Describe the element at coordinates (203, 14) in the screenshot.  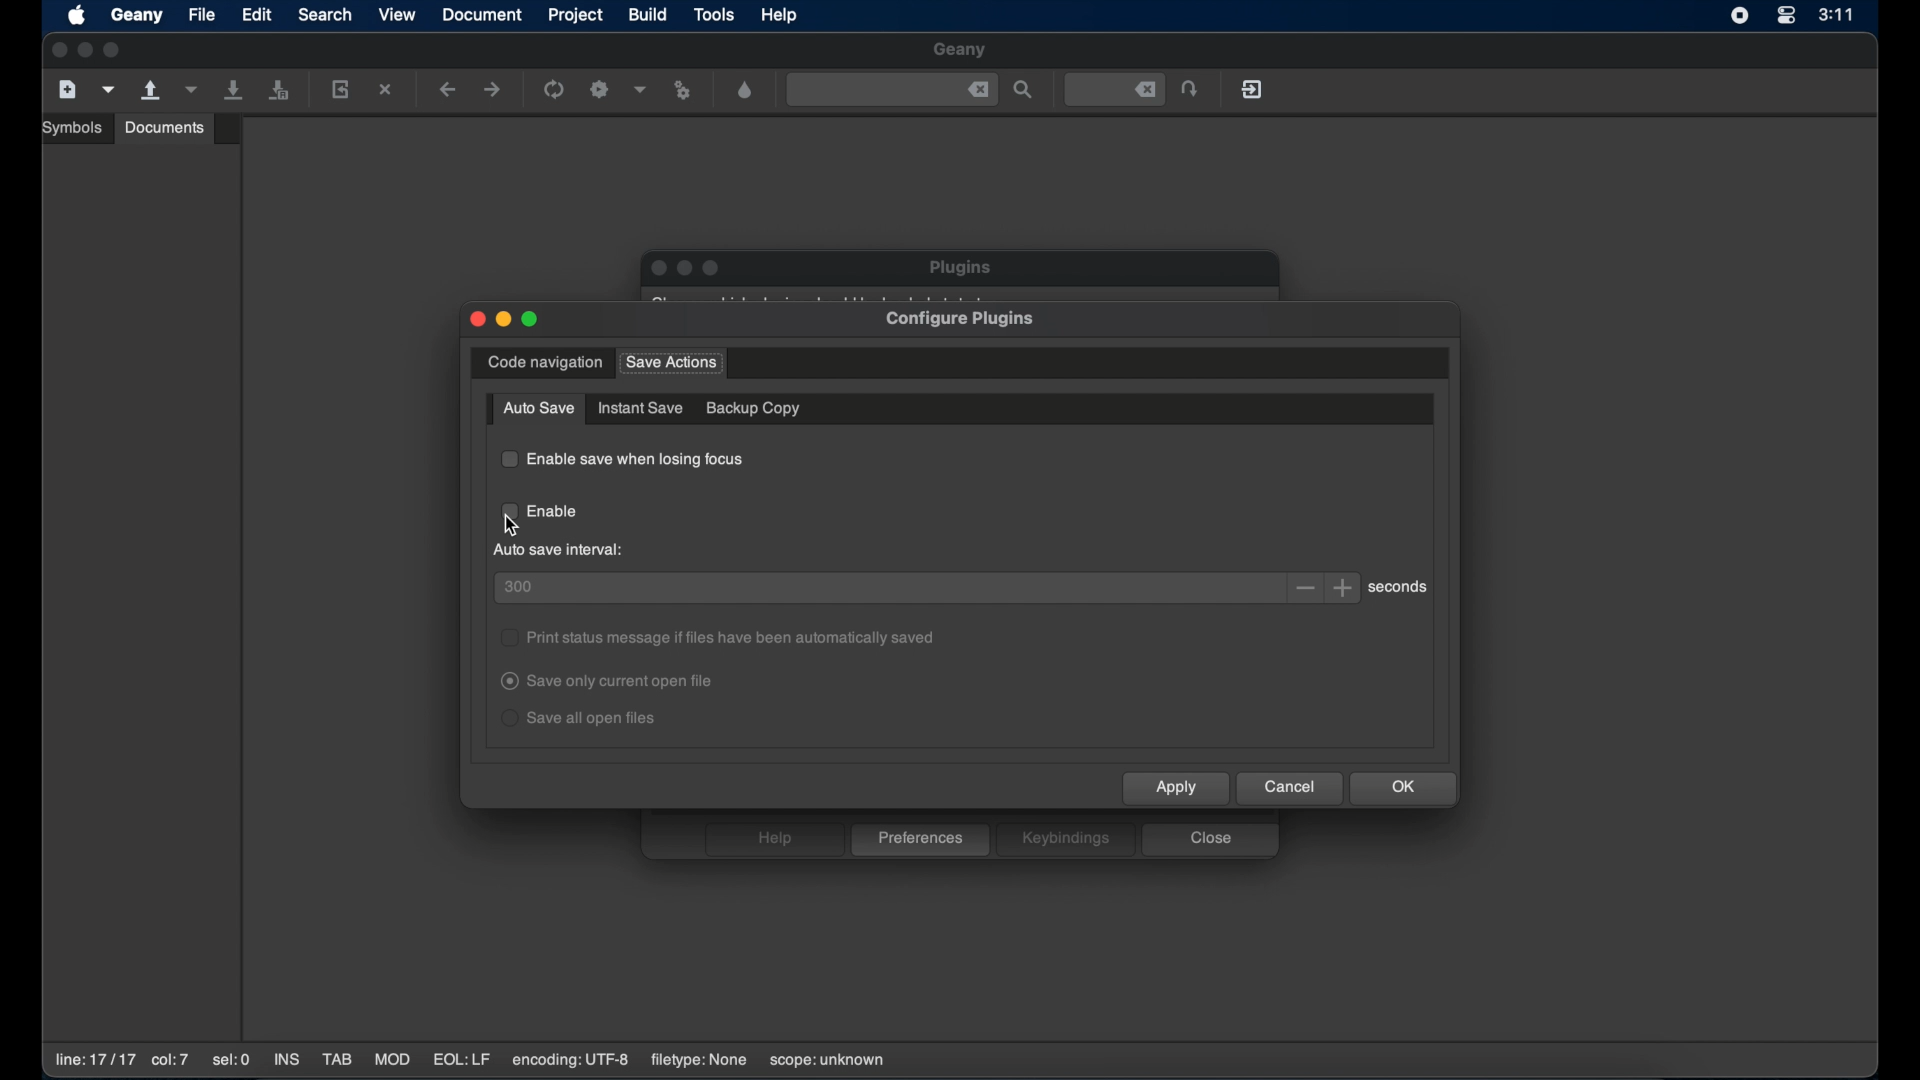
I see `file` at that location.